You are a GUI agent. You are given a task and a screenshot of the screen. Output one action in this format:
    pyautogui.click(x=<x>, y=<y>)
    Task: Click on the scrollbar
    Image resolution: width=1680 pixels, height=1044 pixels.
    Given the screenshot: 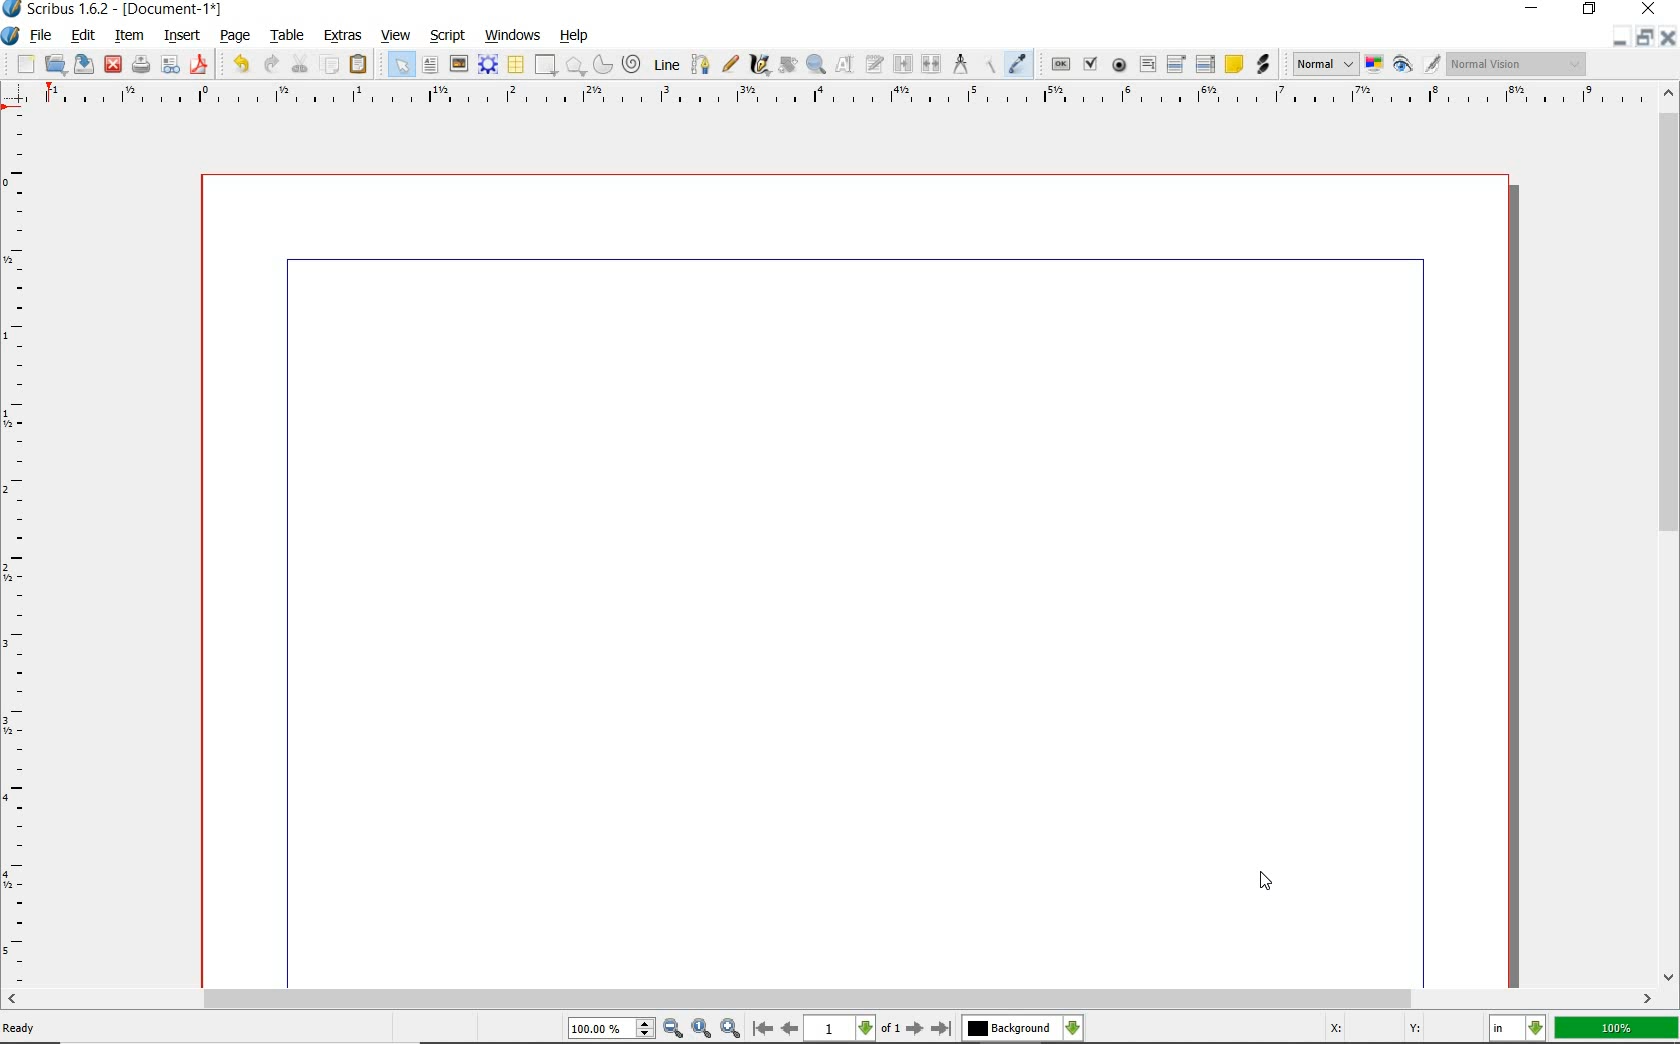 What is the action you would take?
    pyautogui.click(x=829, y=1001)
    